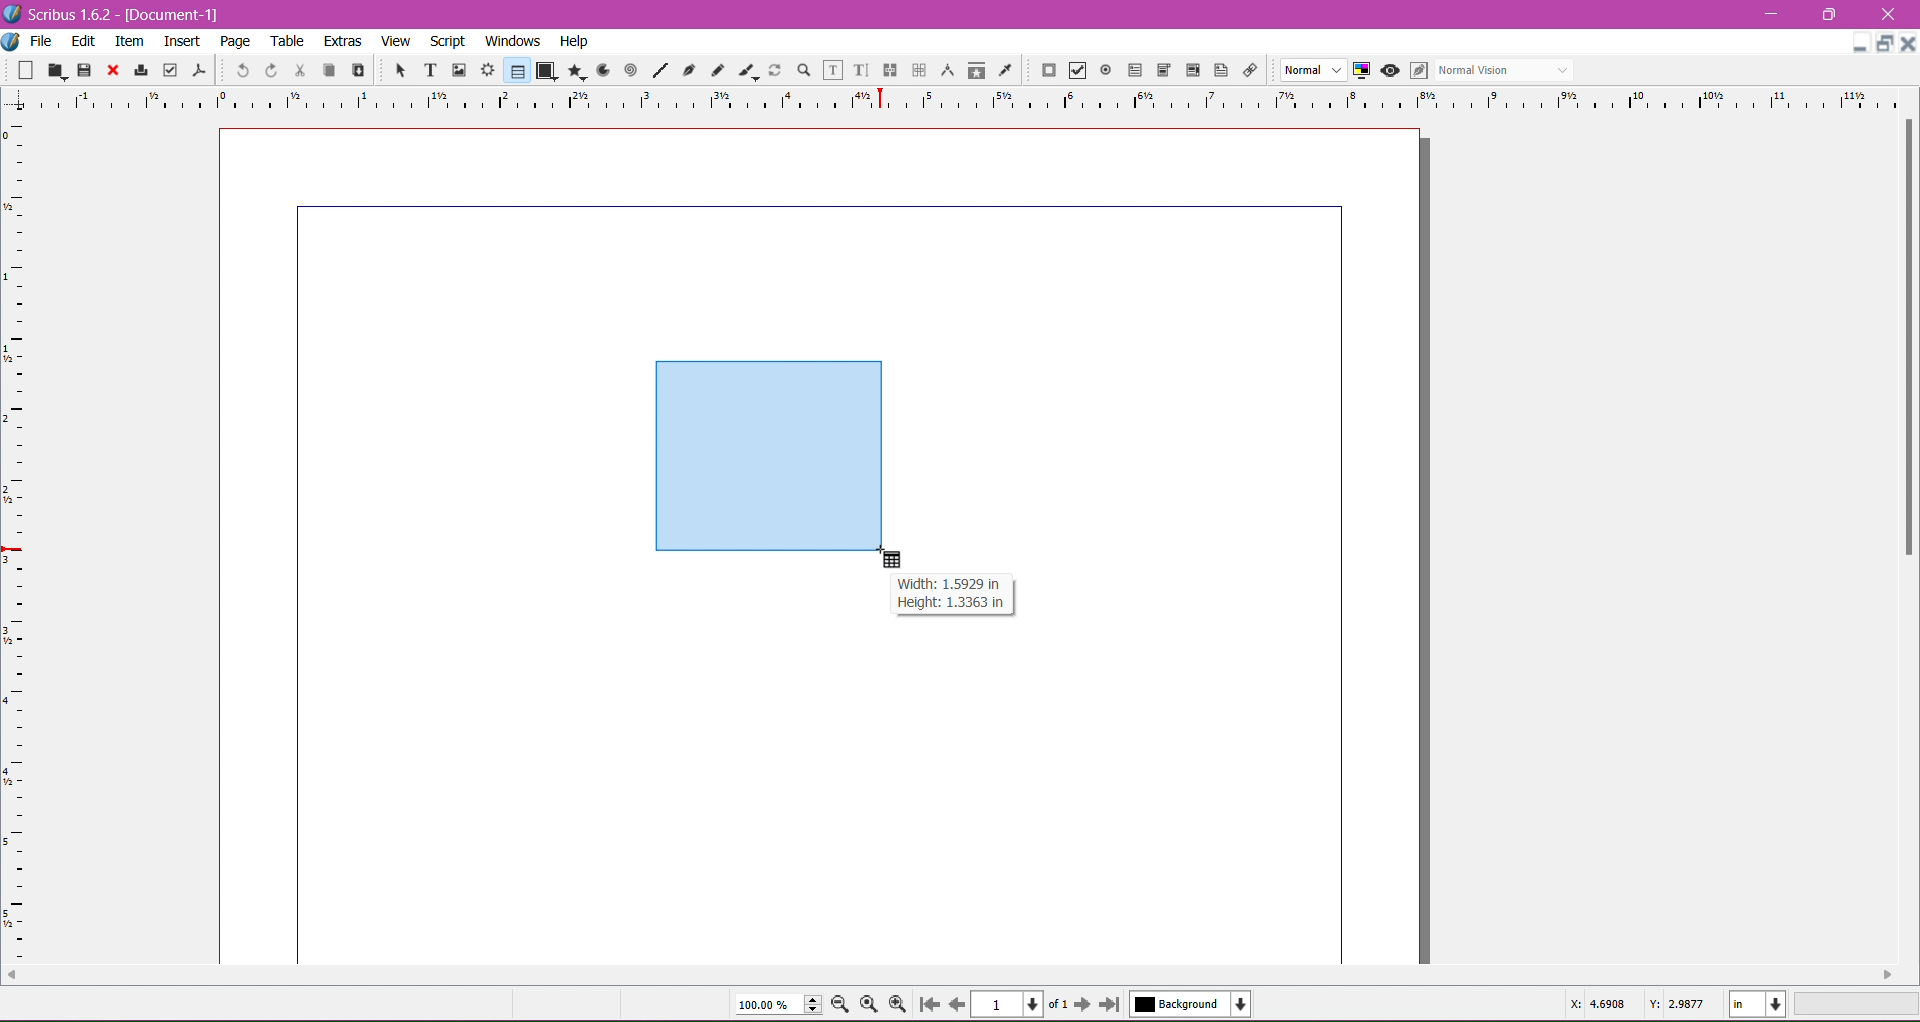 The image size is (1920, 1022). Describe the element at coordinates (747, 68) in the screenshot. I see `Calligraphic Line` at that location.